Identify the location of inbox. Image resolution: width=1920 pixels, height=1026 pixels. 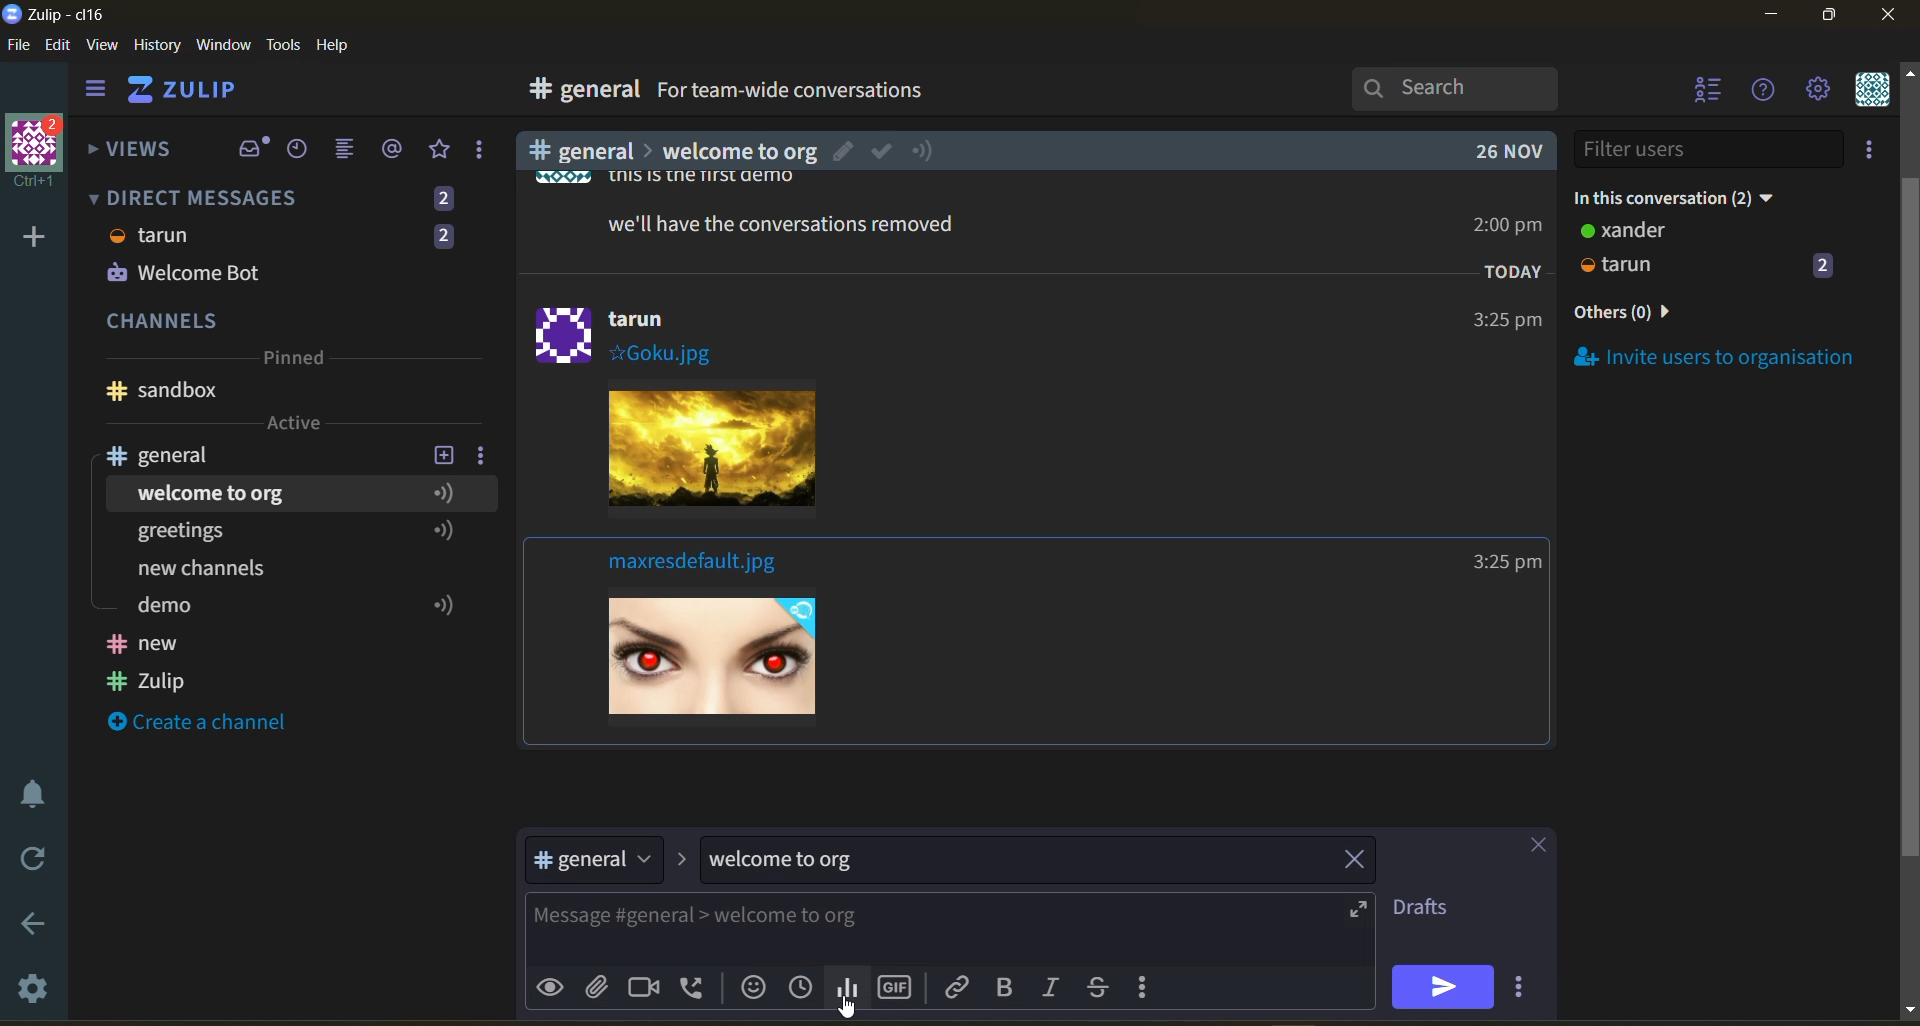
(579, 92).